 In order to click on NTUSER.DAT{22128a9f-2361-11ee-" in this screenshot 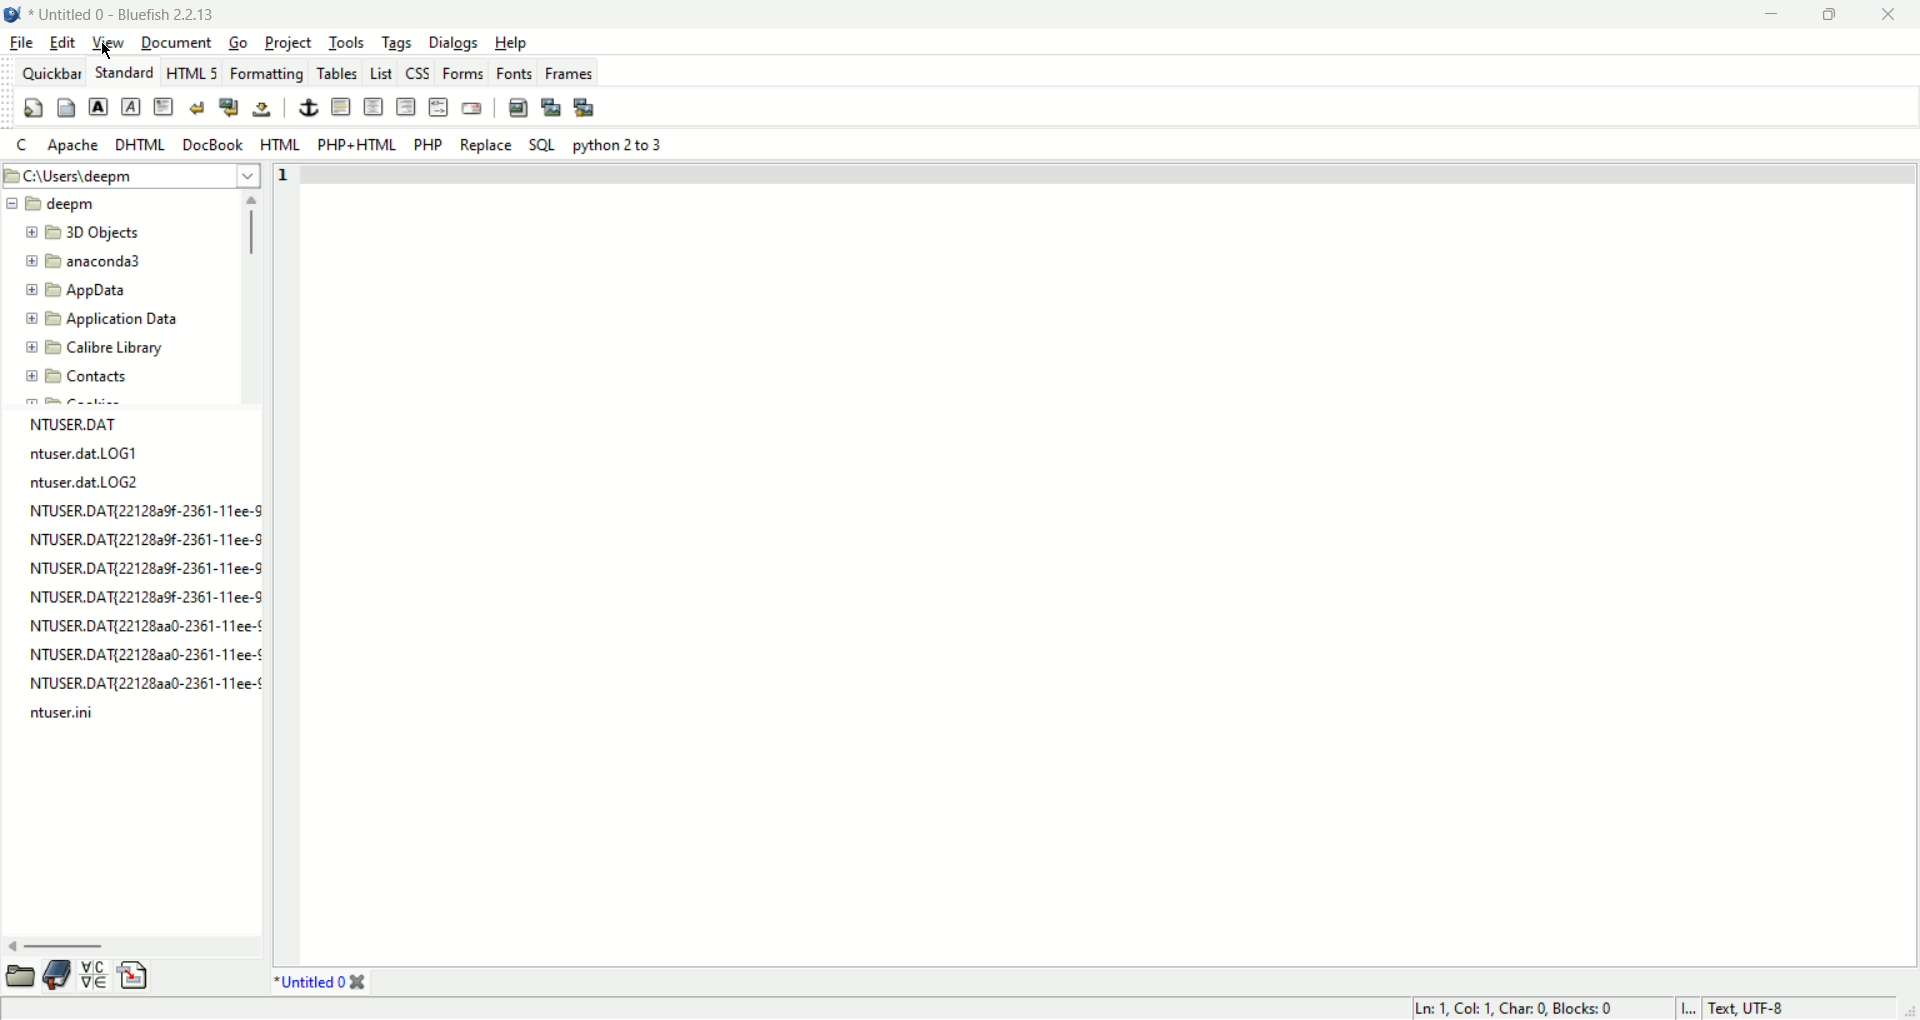, I will do `click(143, 568)`.